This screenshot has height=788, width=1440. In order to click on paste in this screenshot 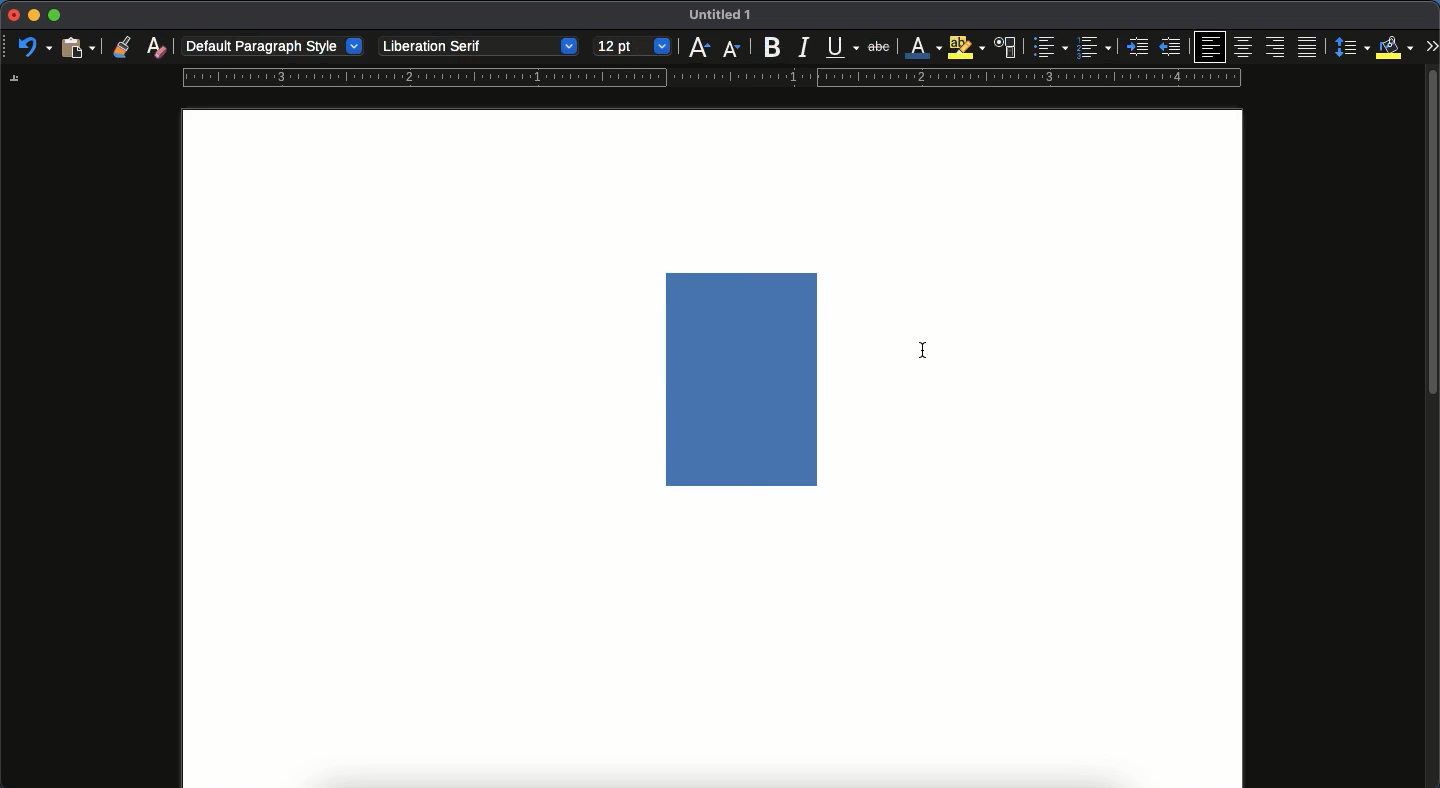, I will do `click(77, 46)`.